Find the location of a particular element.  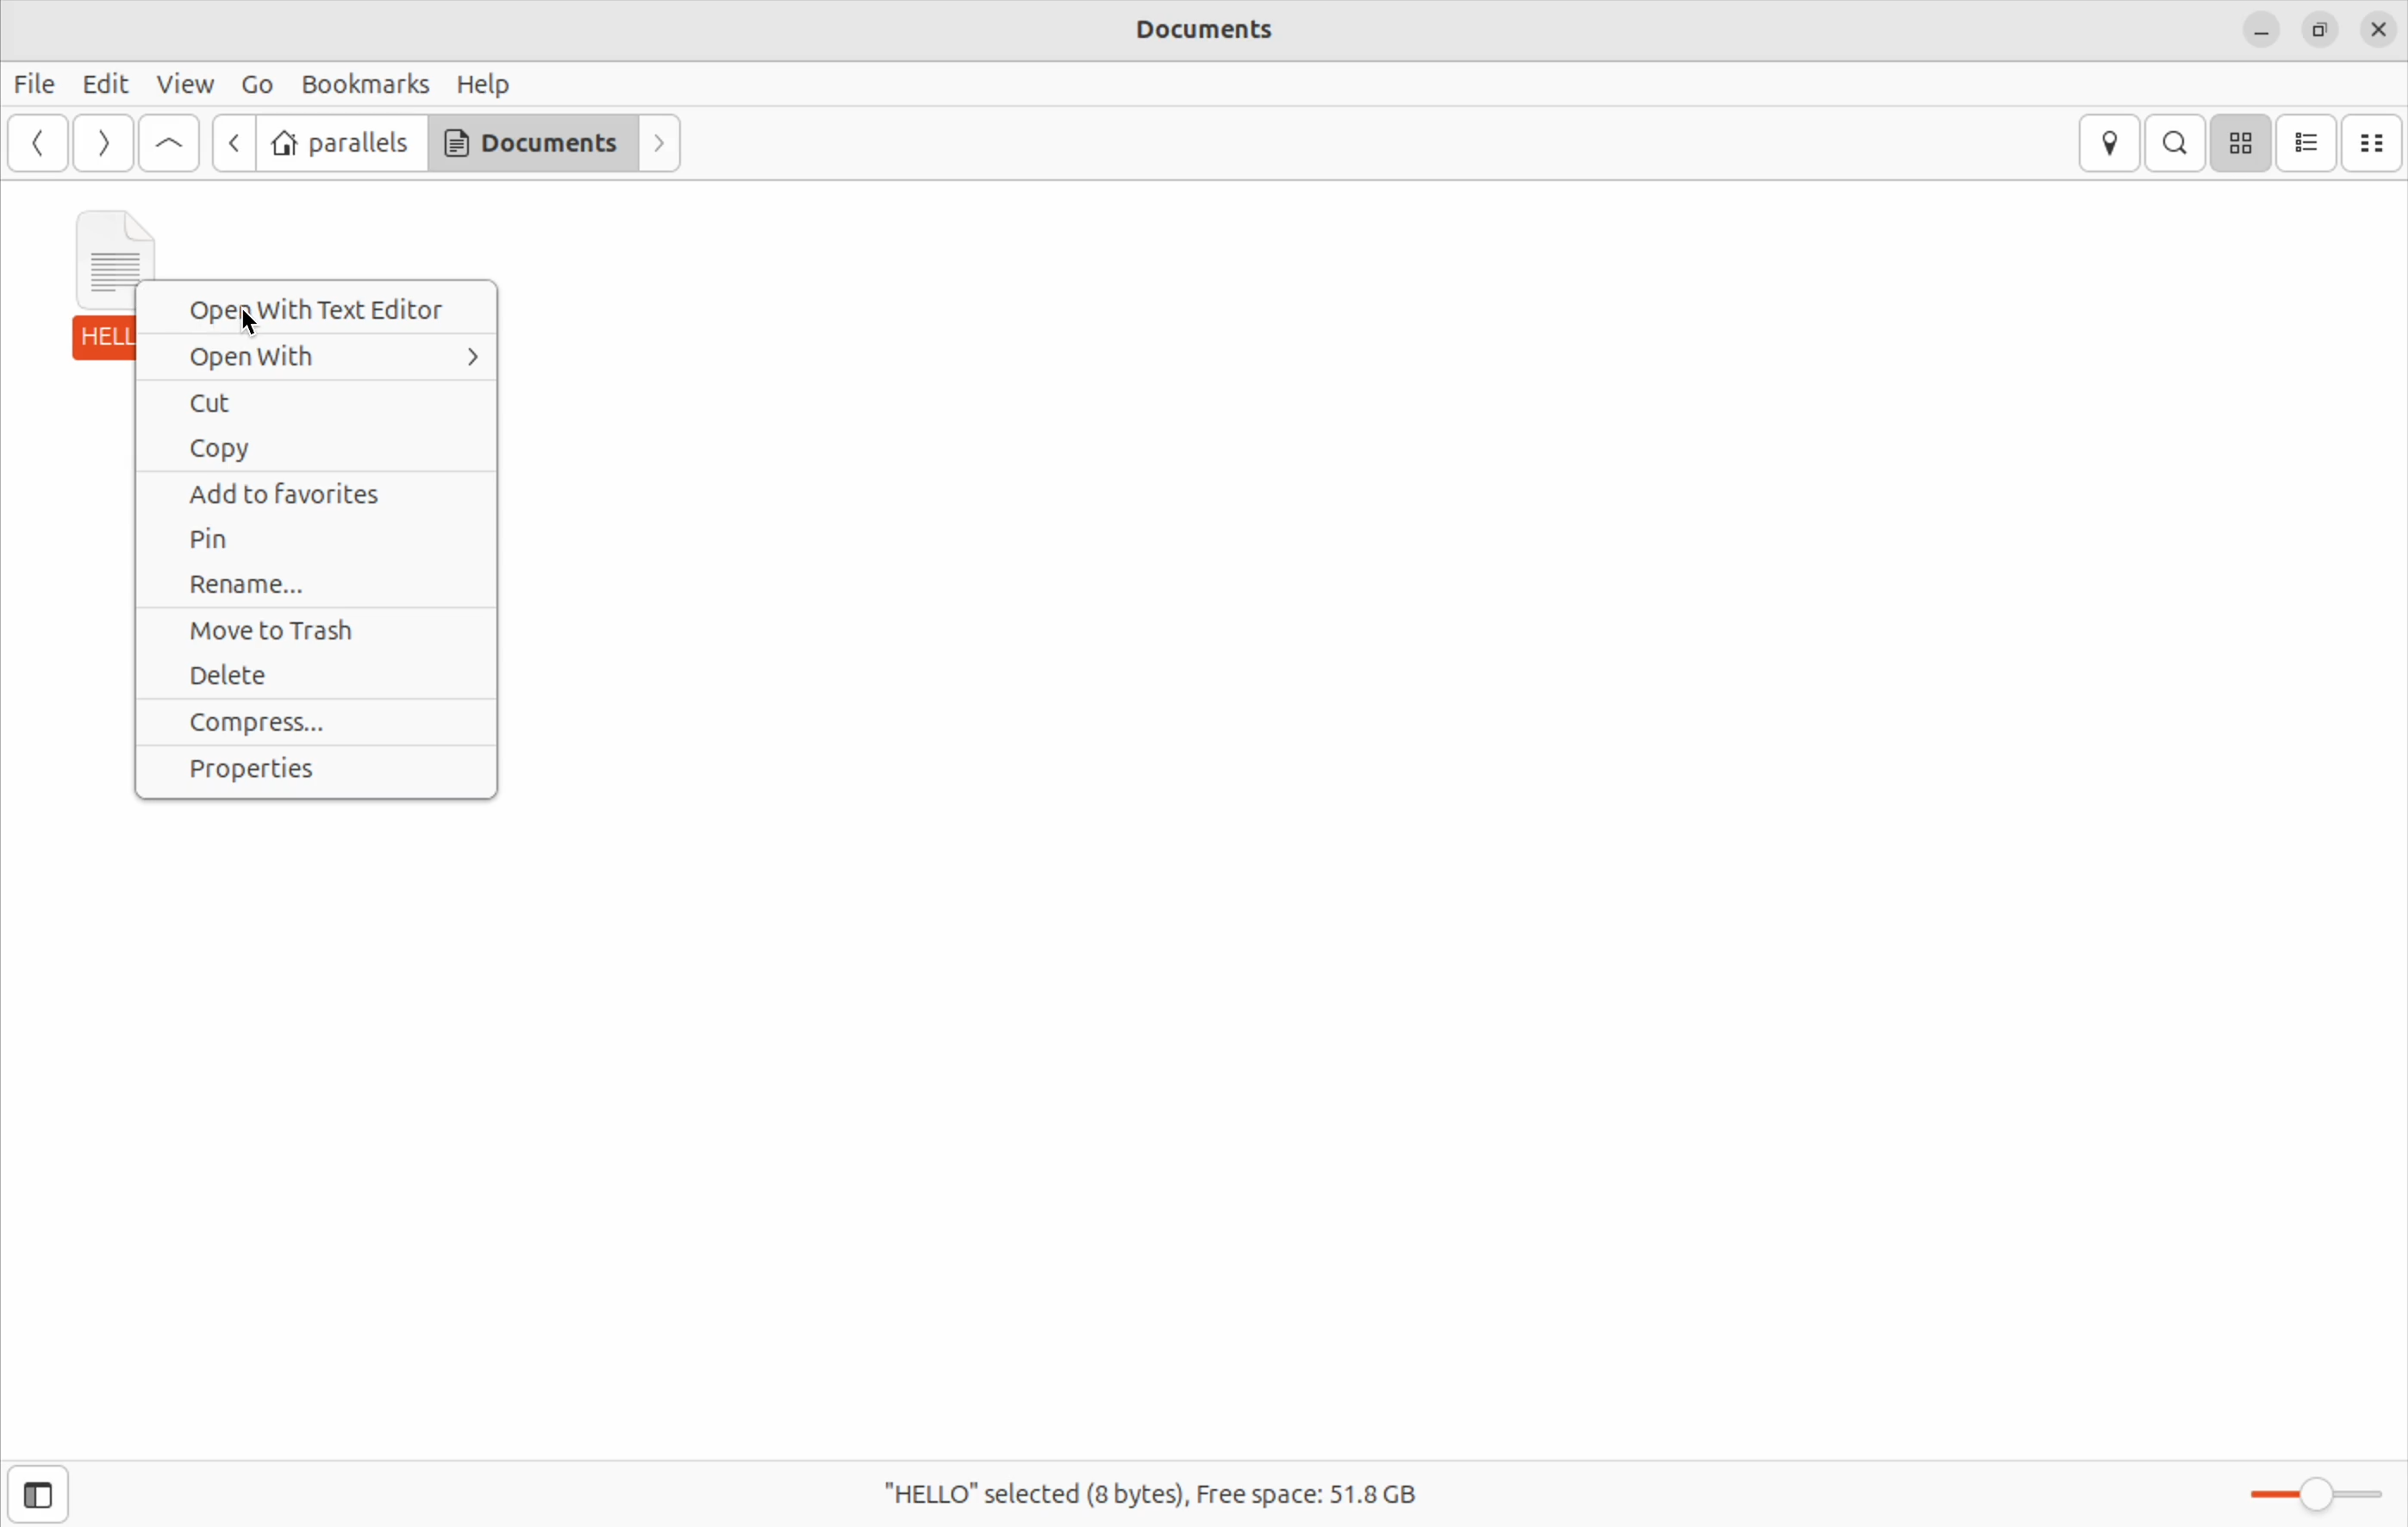

next is located at coordinates (658, 144).